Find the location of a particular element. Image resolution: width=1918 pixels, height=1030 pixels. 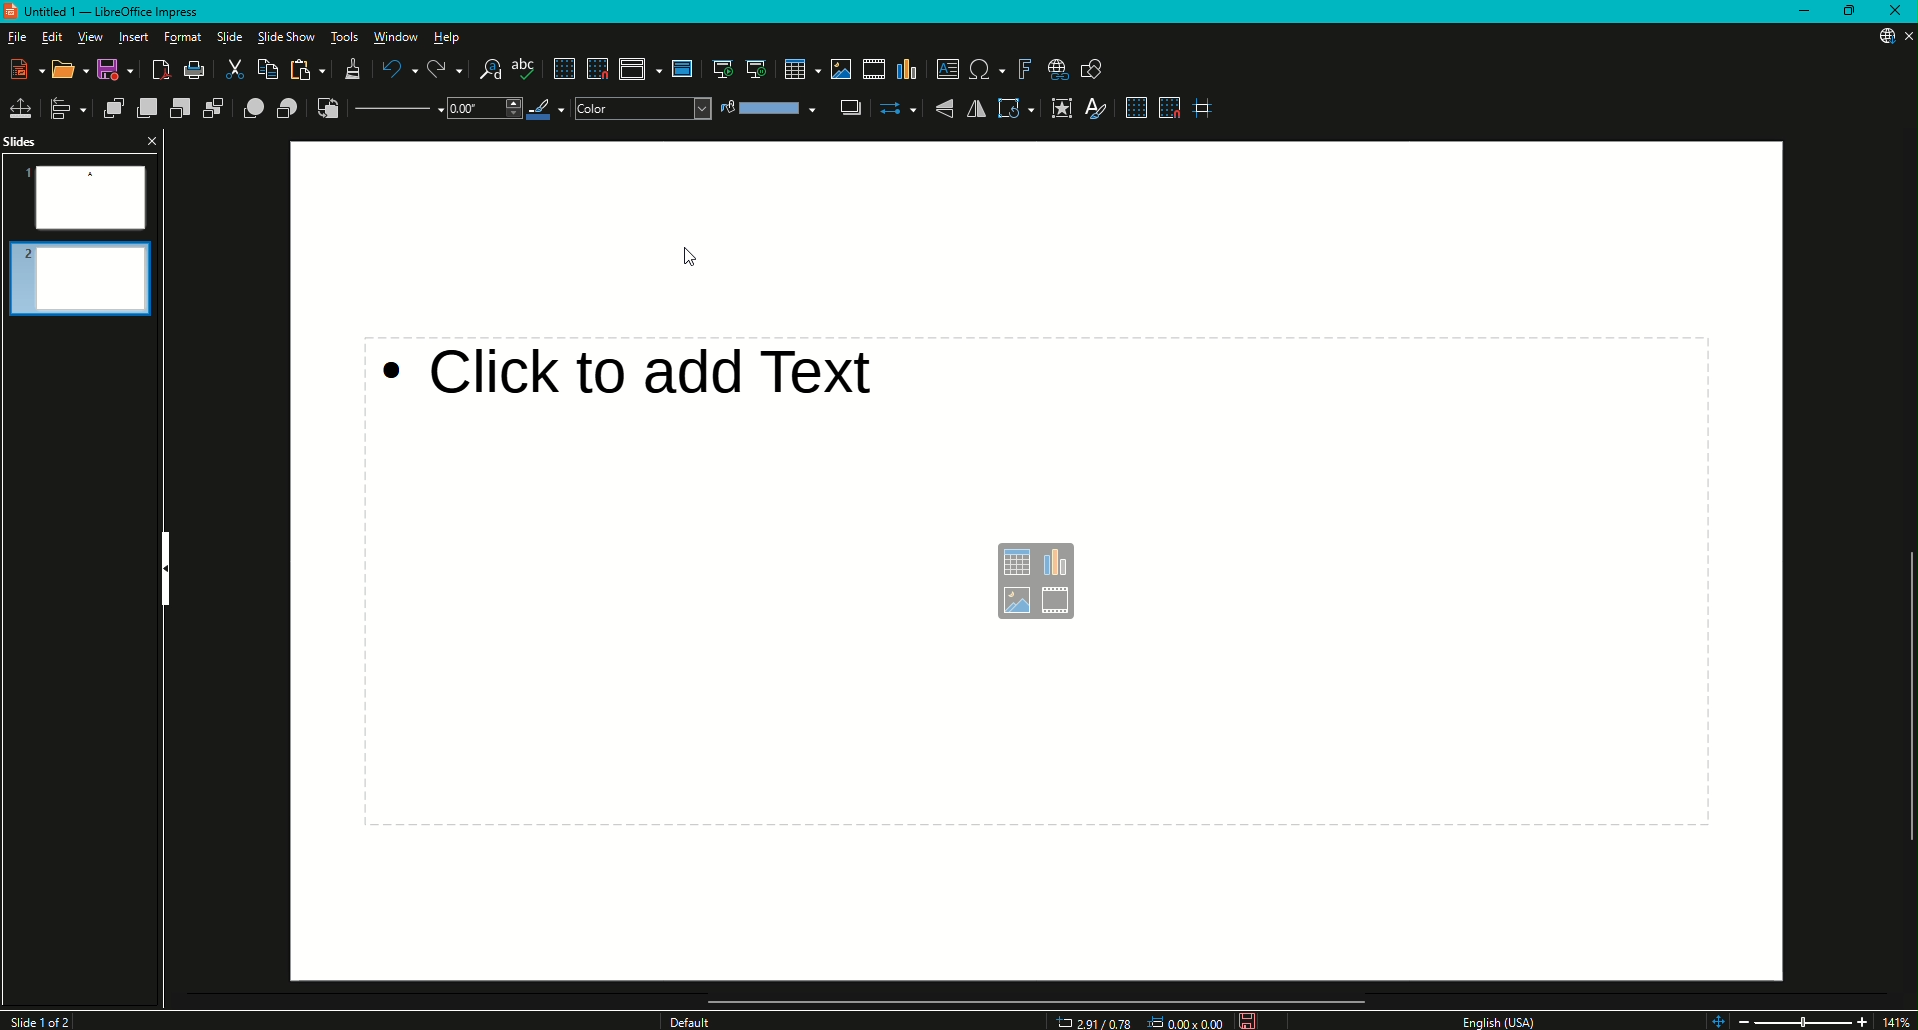

Fill Colour is located at coordinates (770, 108).